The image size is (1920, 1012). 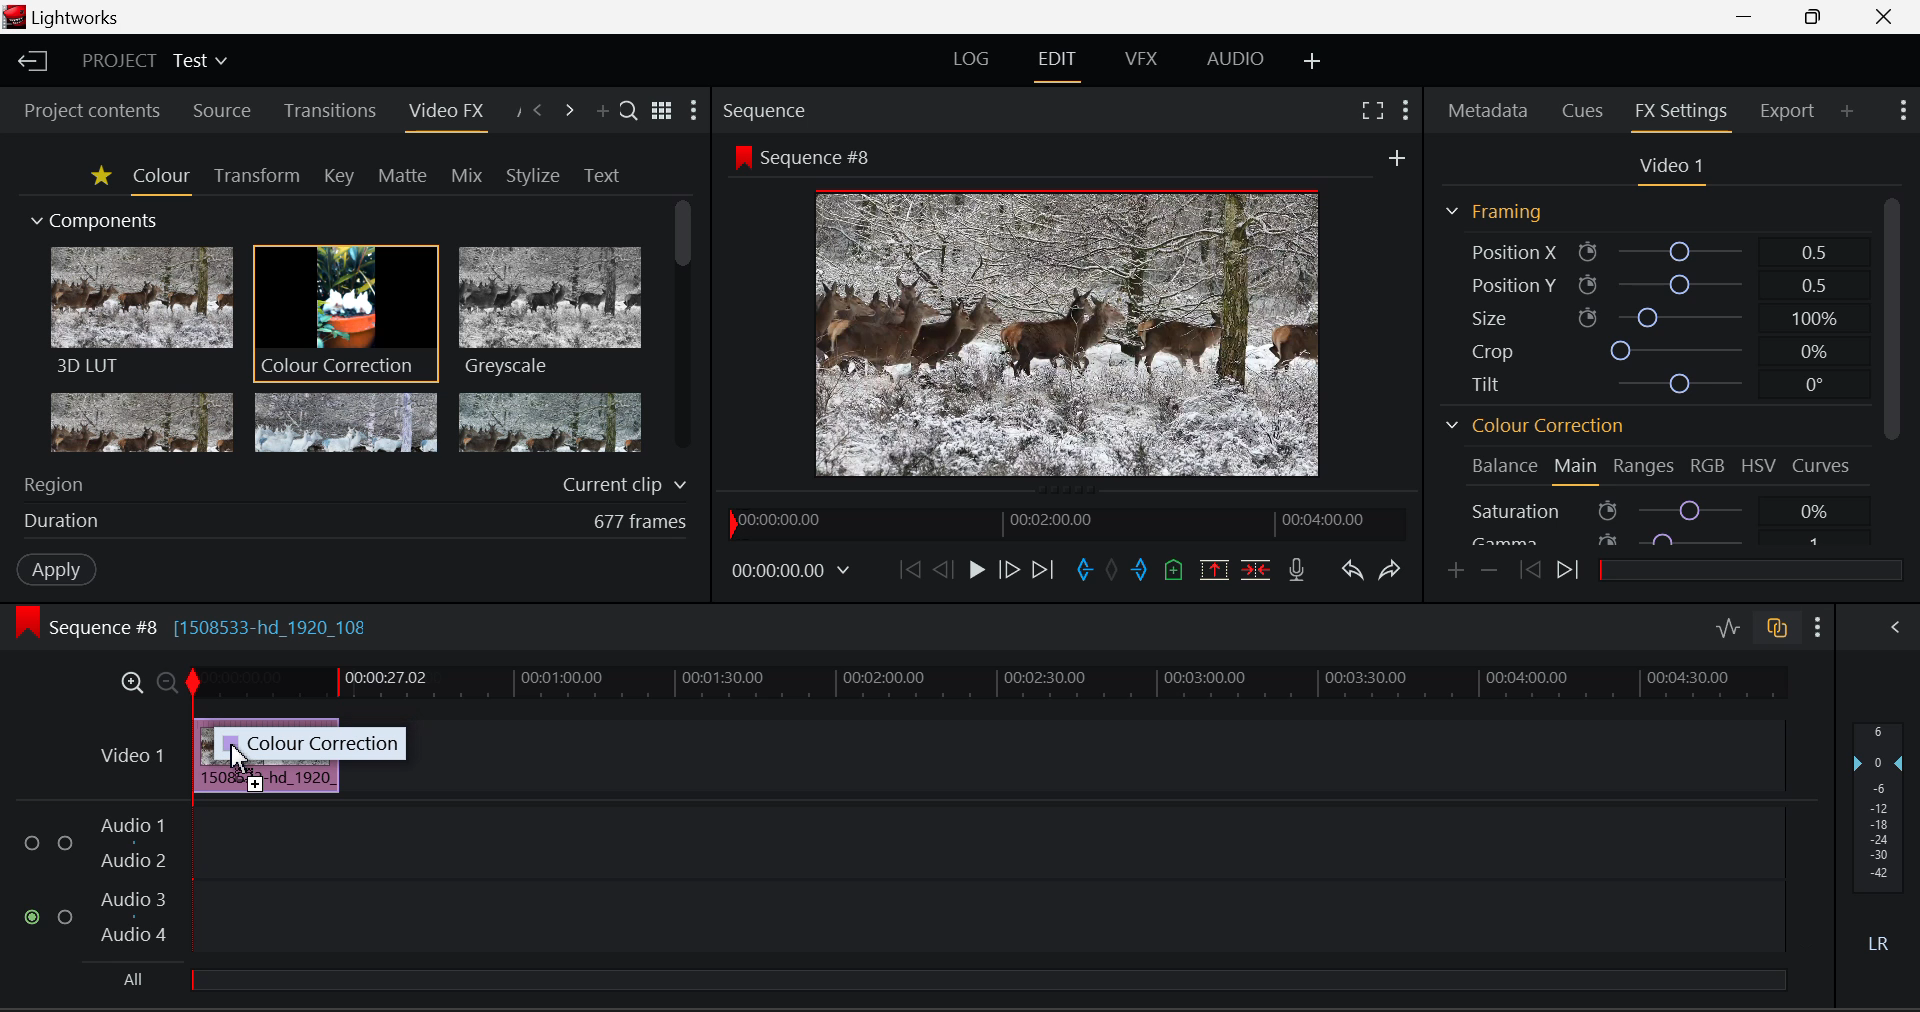 What do you see at coordinates (140, 309) in the screenshot?
I see `3D LUT` at bounding box center [140, 309].